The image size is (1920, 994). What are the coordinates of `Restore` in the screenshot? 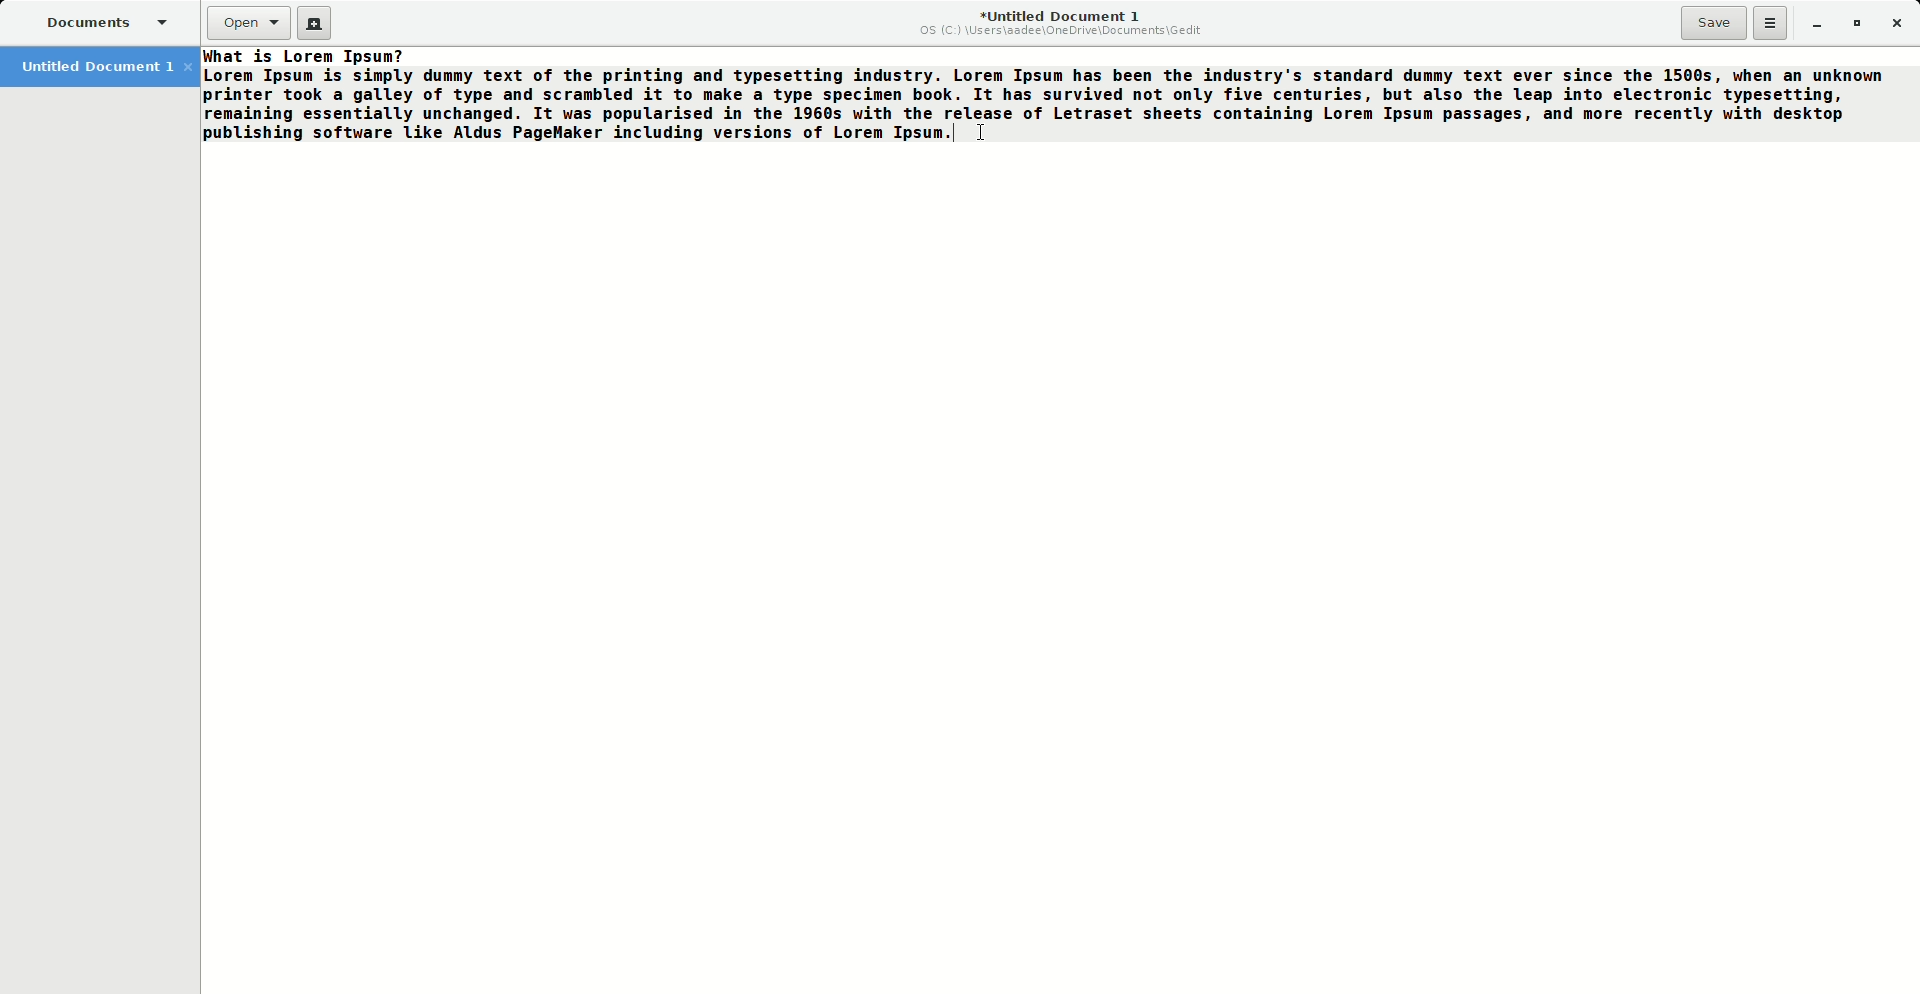 It's located at (1854, 22).